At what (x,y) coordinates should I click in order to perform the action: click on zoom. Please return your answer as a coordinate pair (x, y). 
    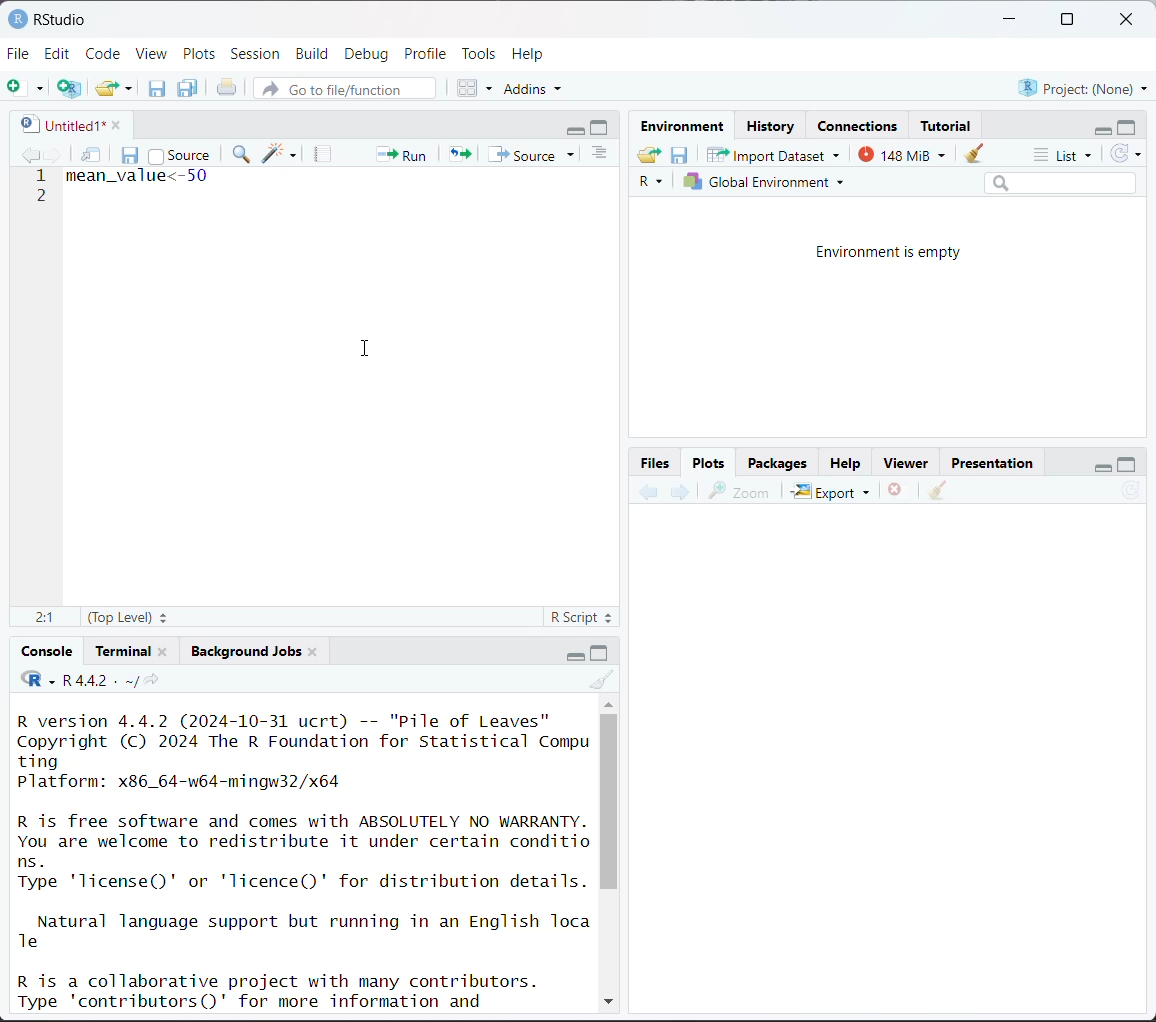
    Looking at the image, I should click on (739, 491).